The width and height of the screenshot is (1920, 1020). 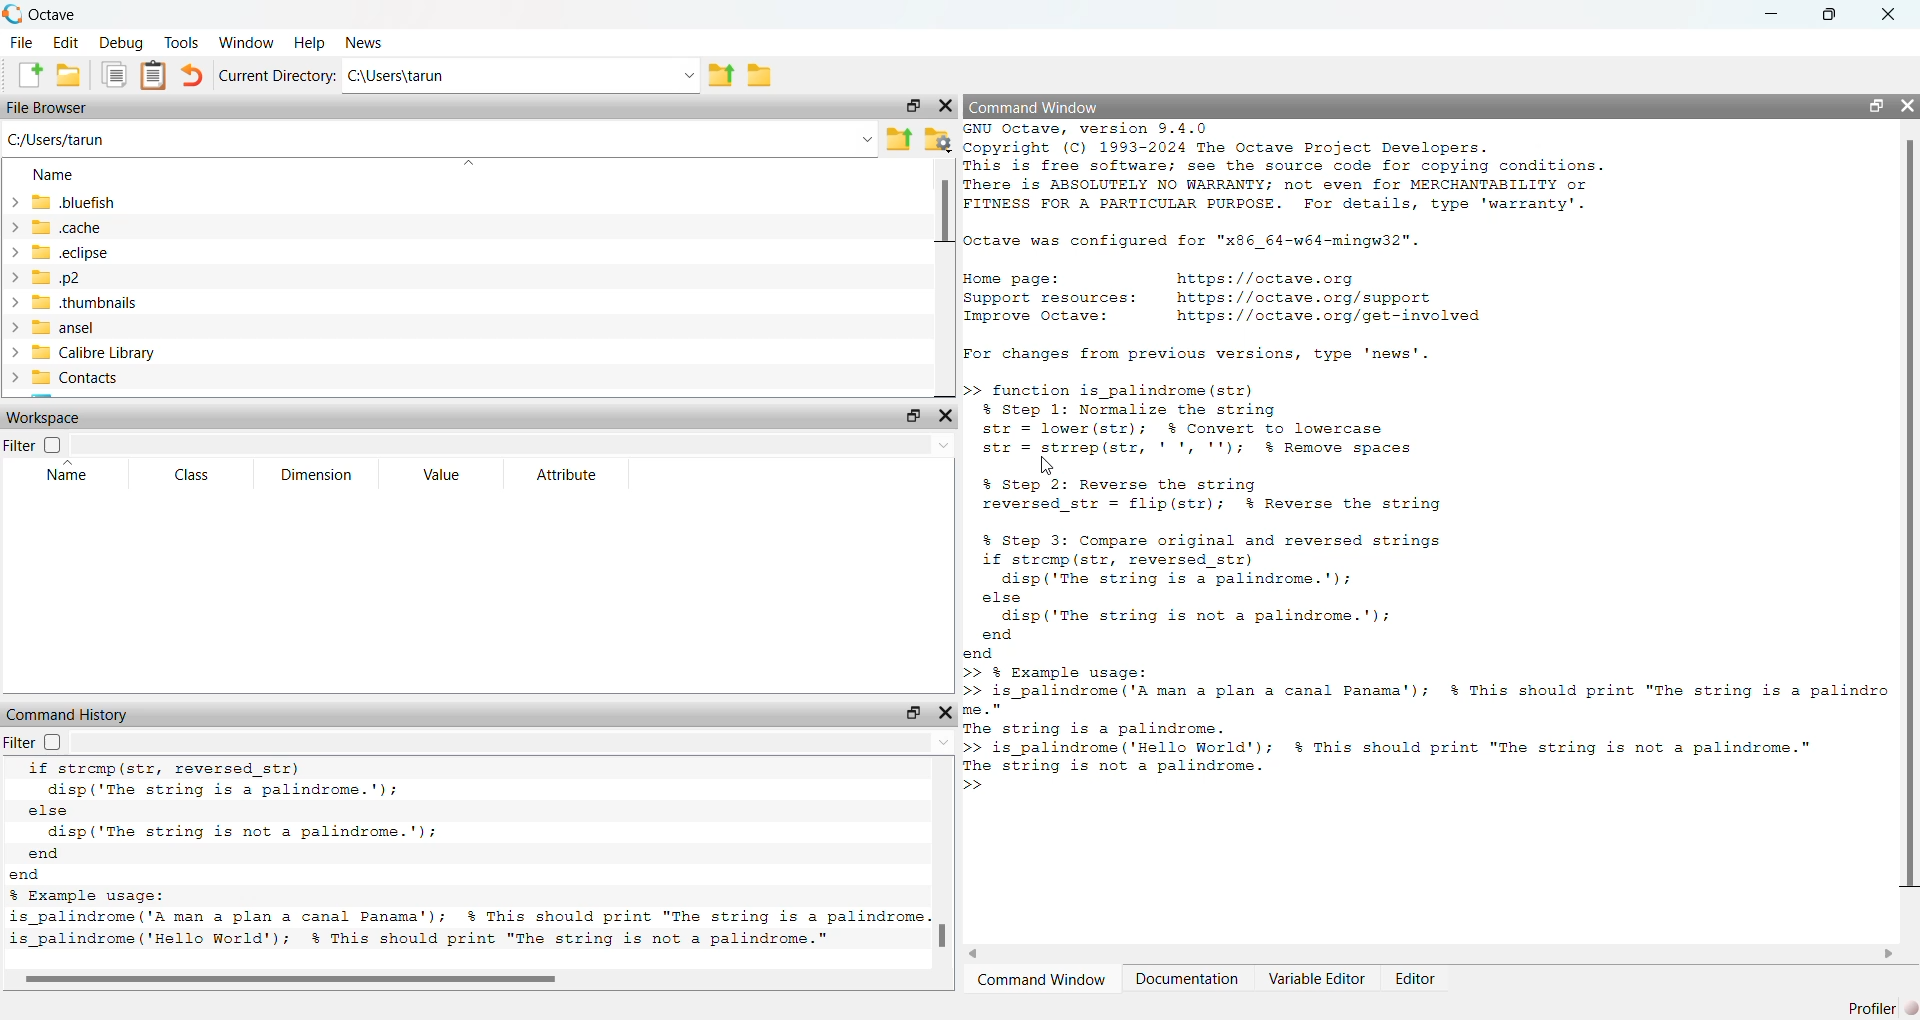 What do you see at coordinates (1191, 978) in the screenshot?
I see `documentation` at bounding box center [1191, 978].